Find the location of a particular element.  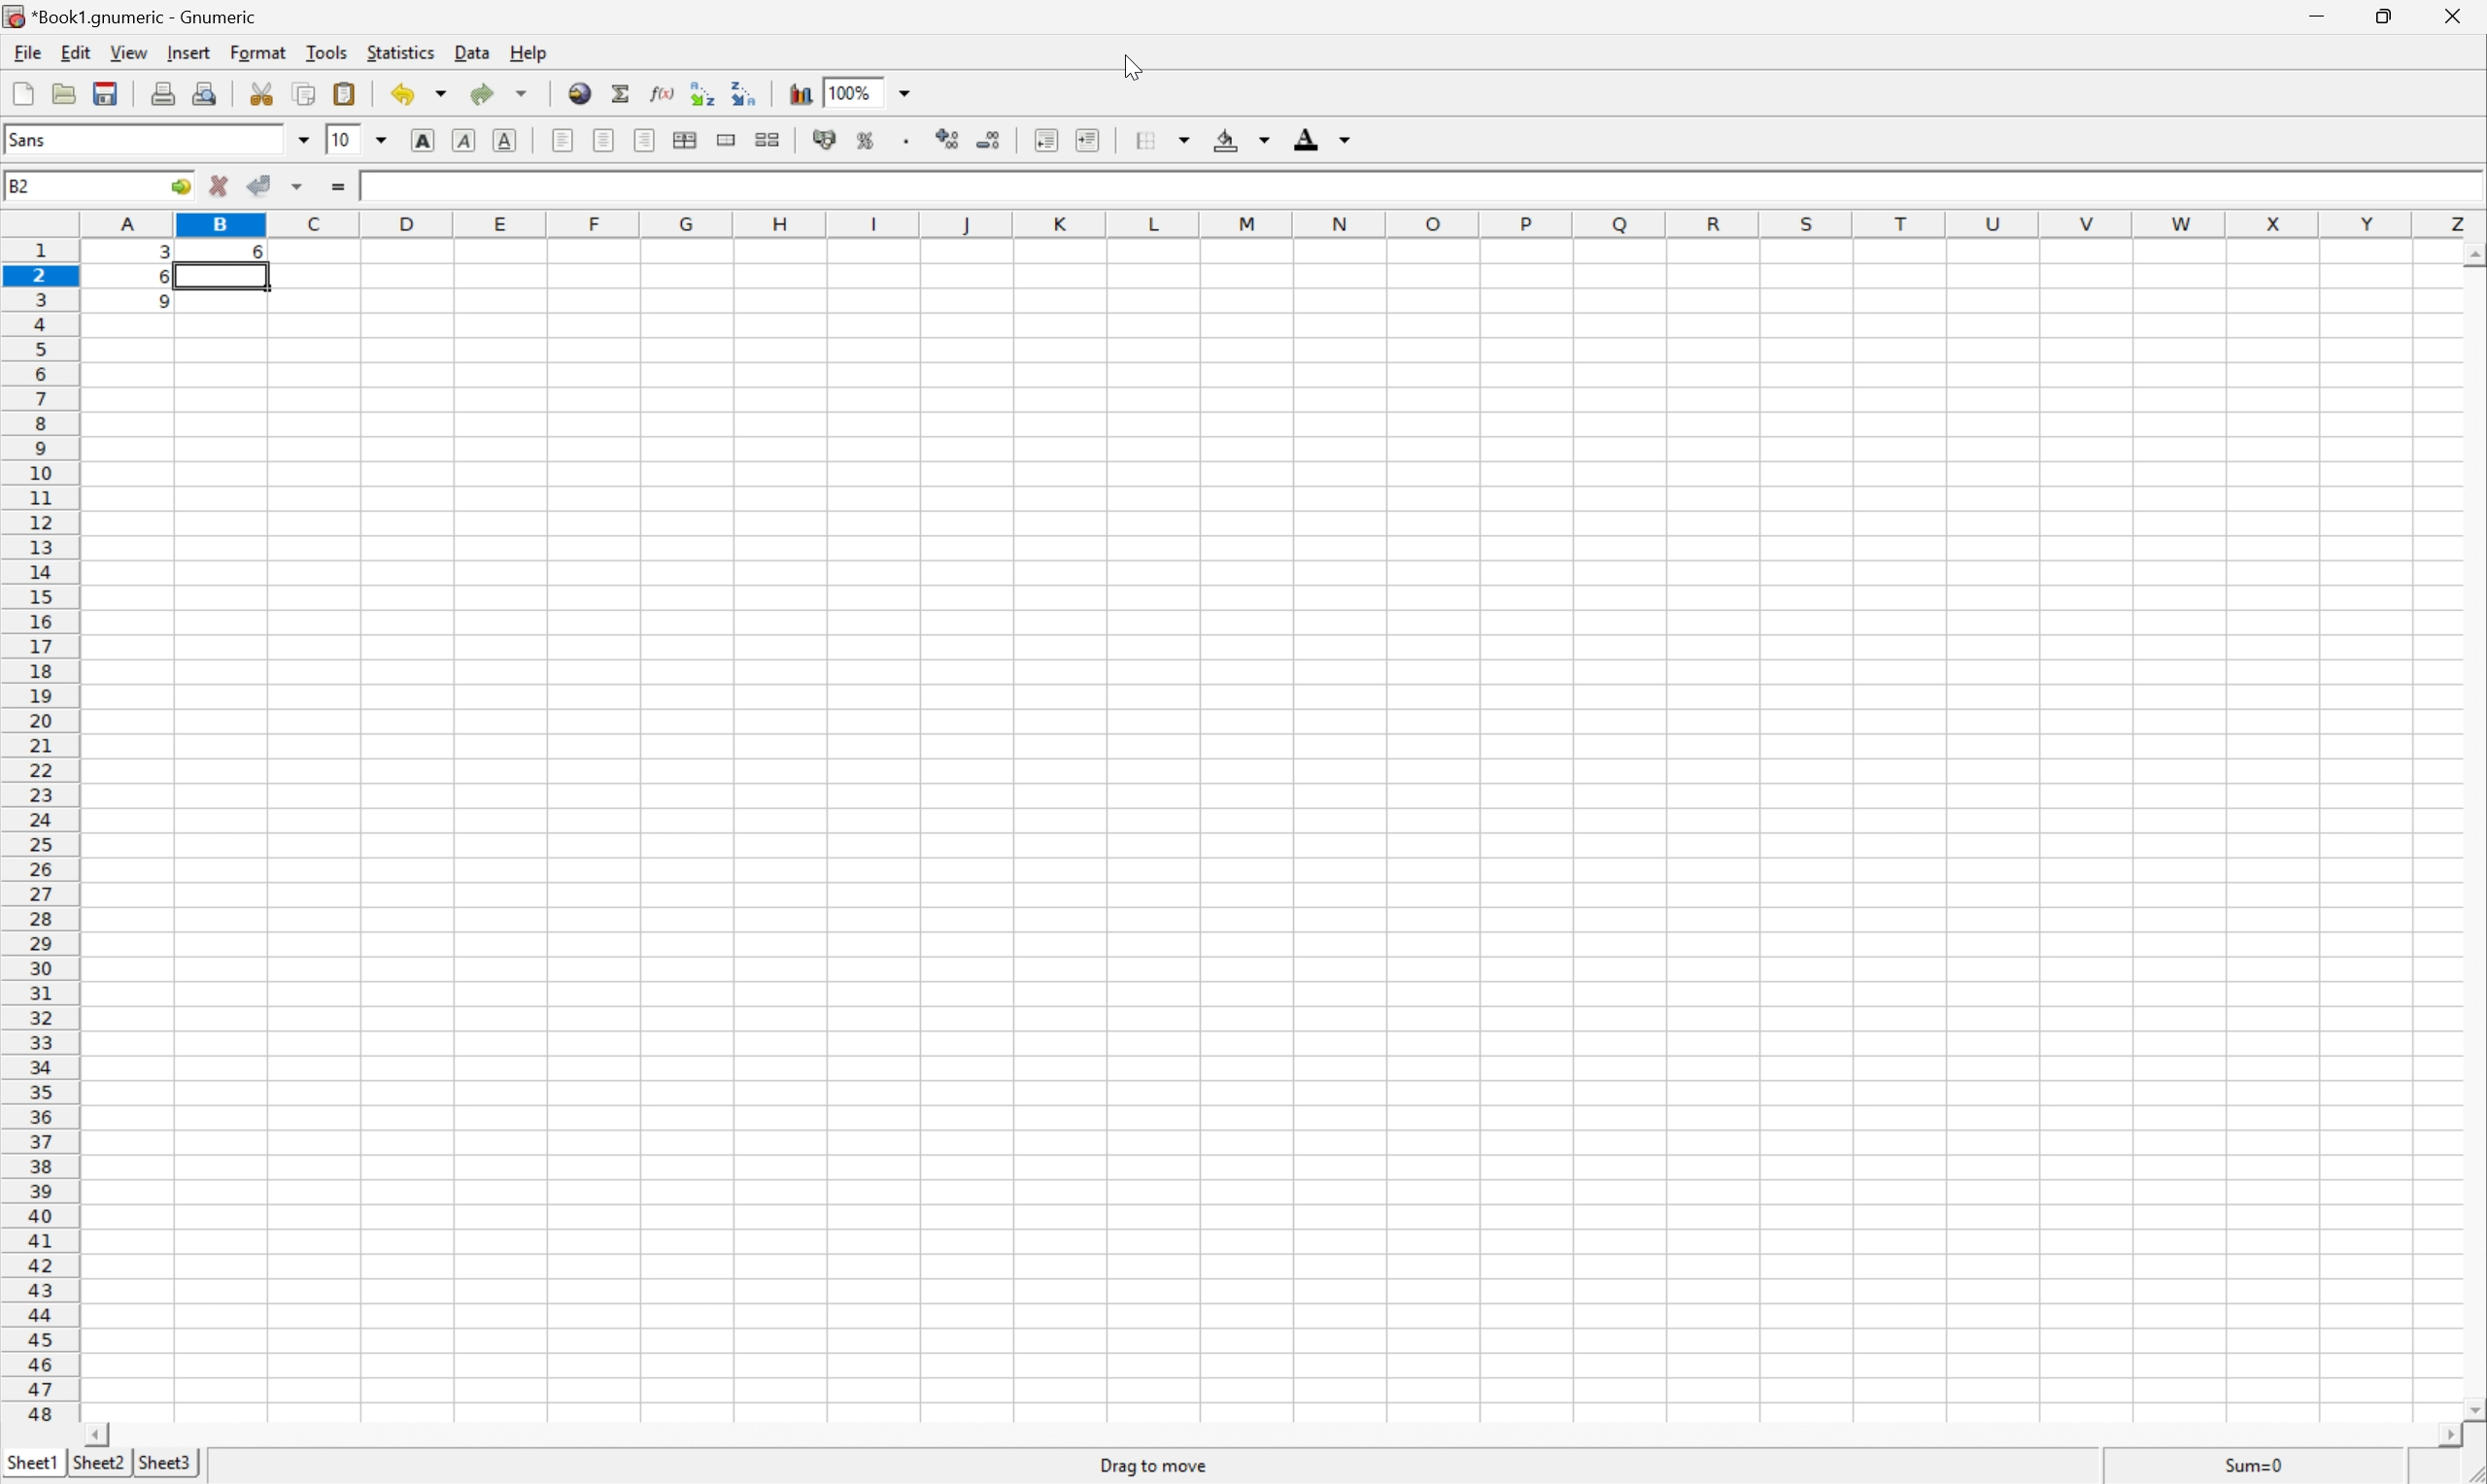

Help is located at coordinates (529, 52).